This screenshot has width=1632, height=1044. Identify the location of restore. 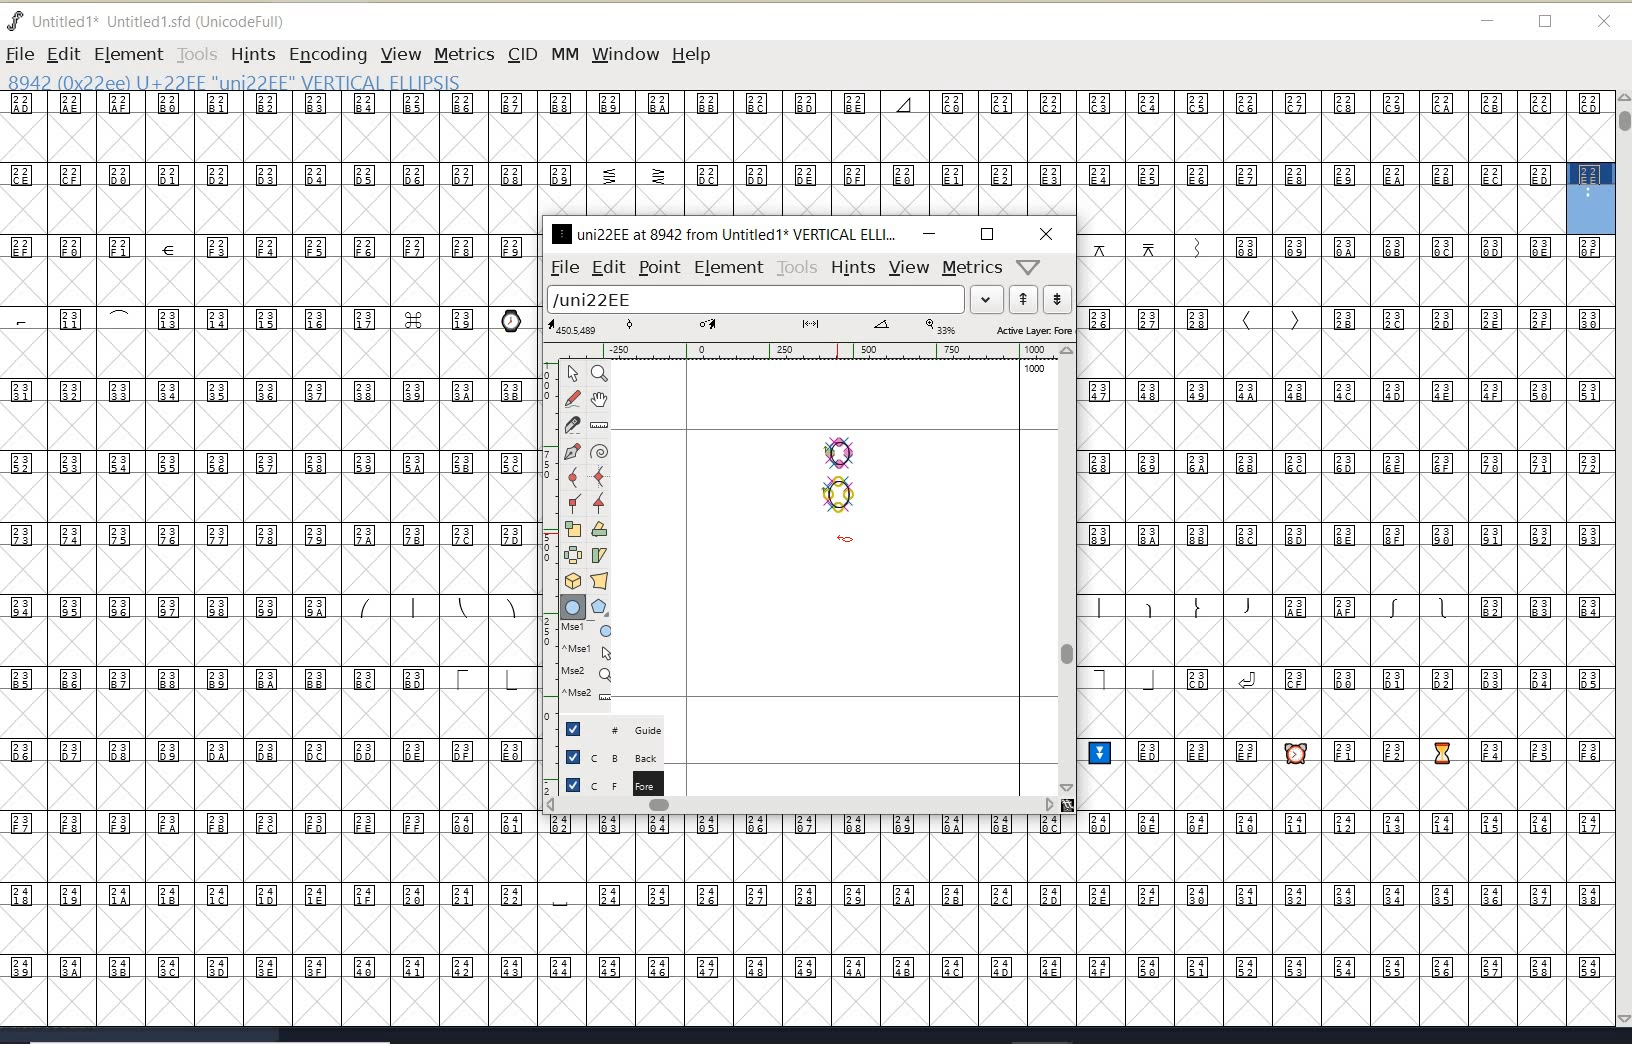
(987, 234).